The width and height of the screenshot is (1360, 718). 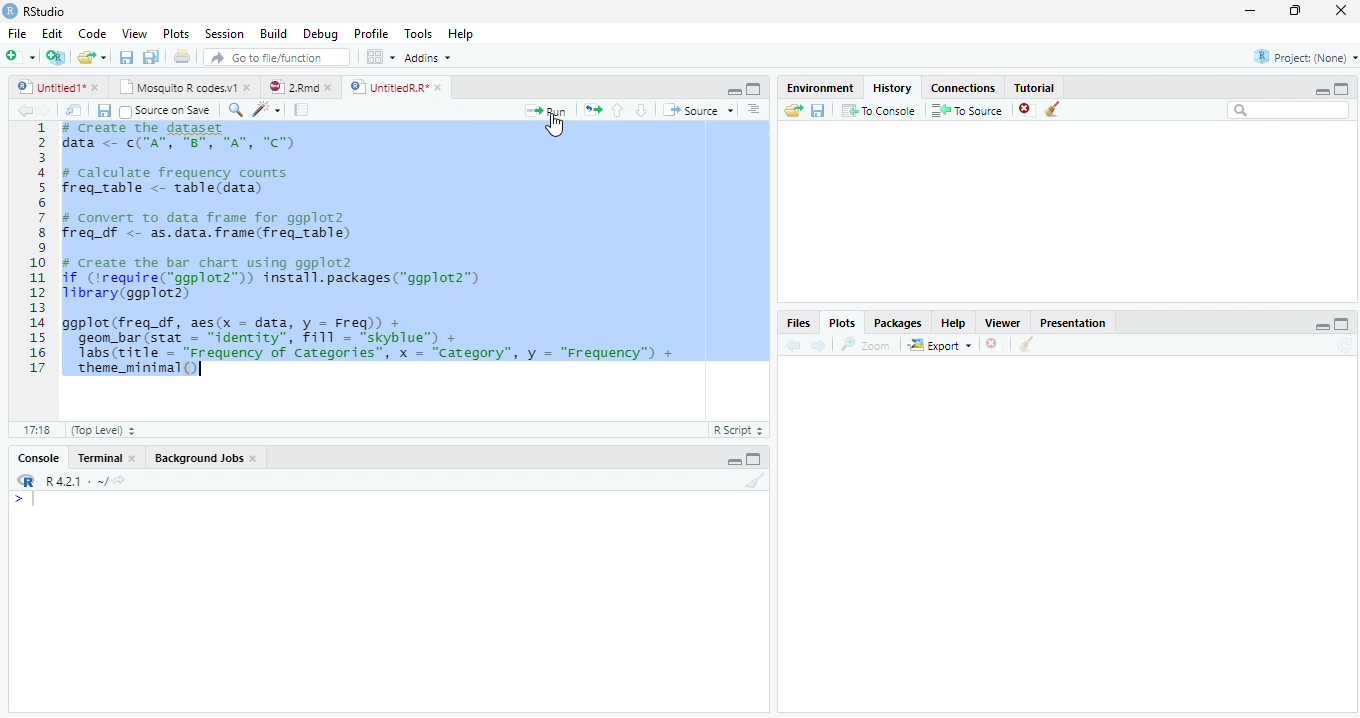 What do you see at coordinates (756, 461) in the screenshot?
I see `Maximize` at bounding box center [756, 461].